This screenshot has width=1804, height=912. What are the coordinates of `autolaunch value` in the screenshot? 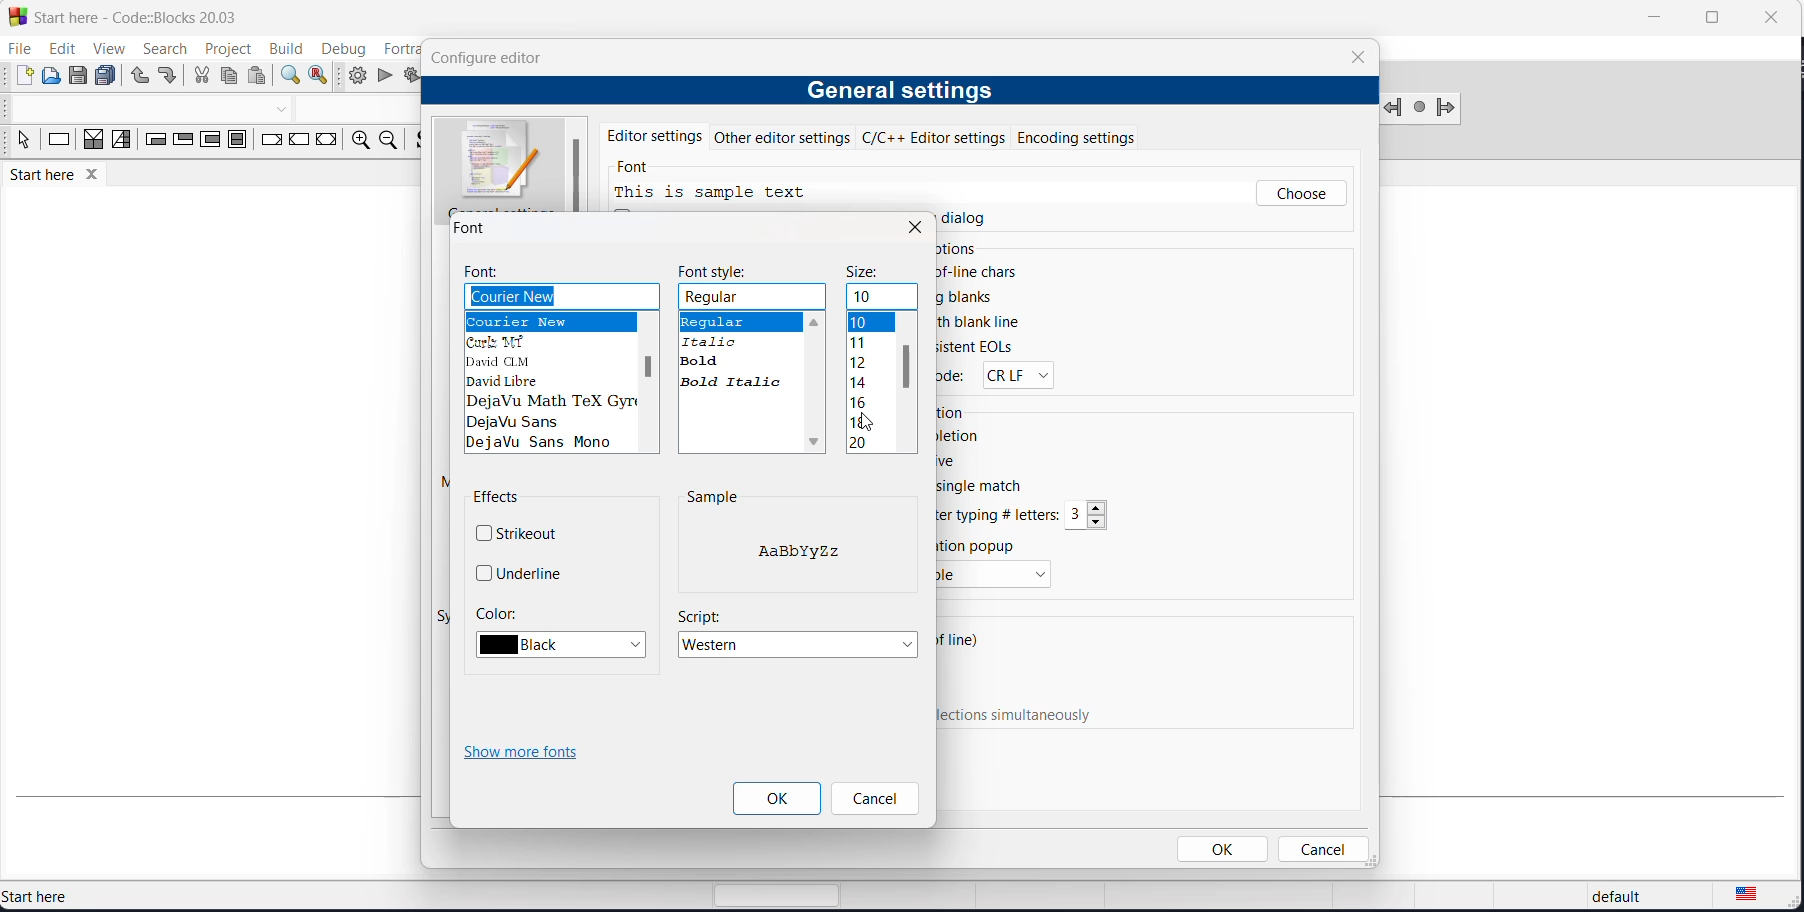 It's located at (1077, 516).